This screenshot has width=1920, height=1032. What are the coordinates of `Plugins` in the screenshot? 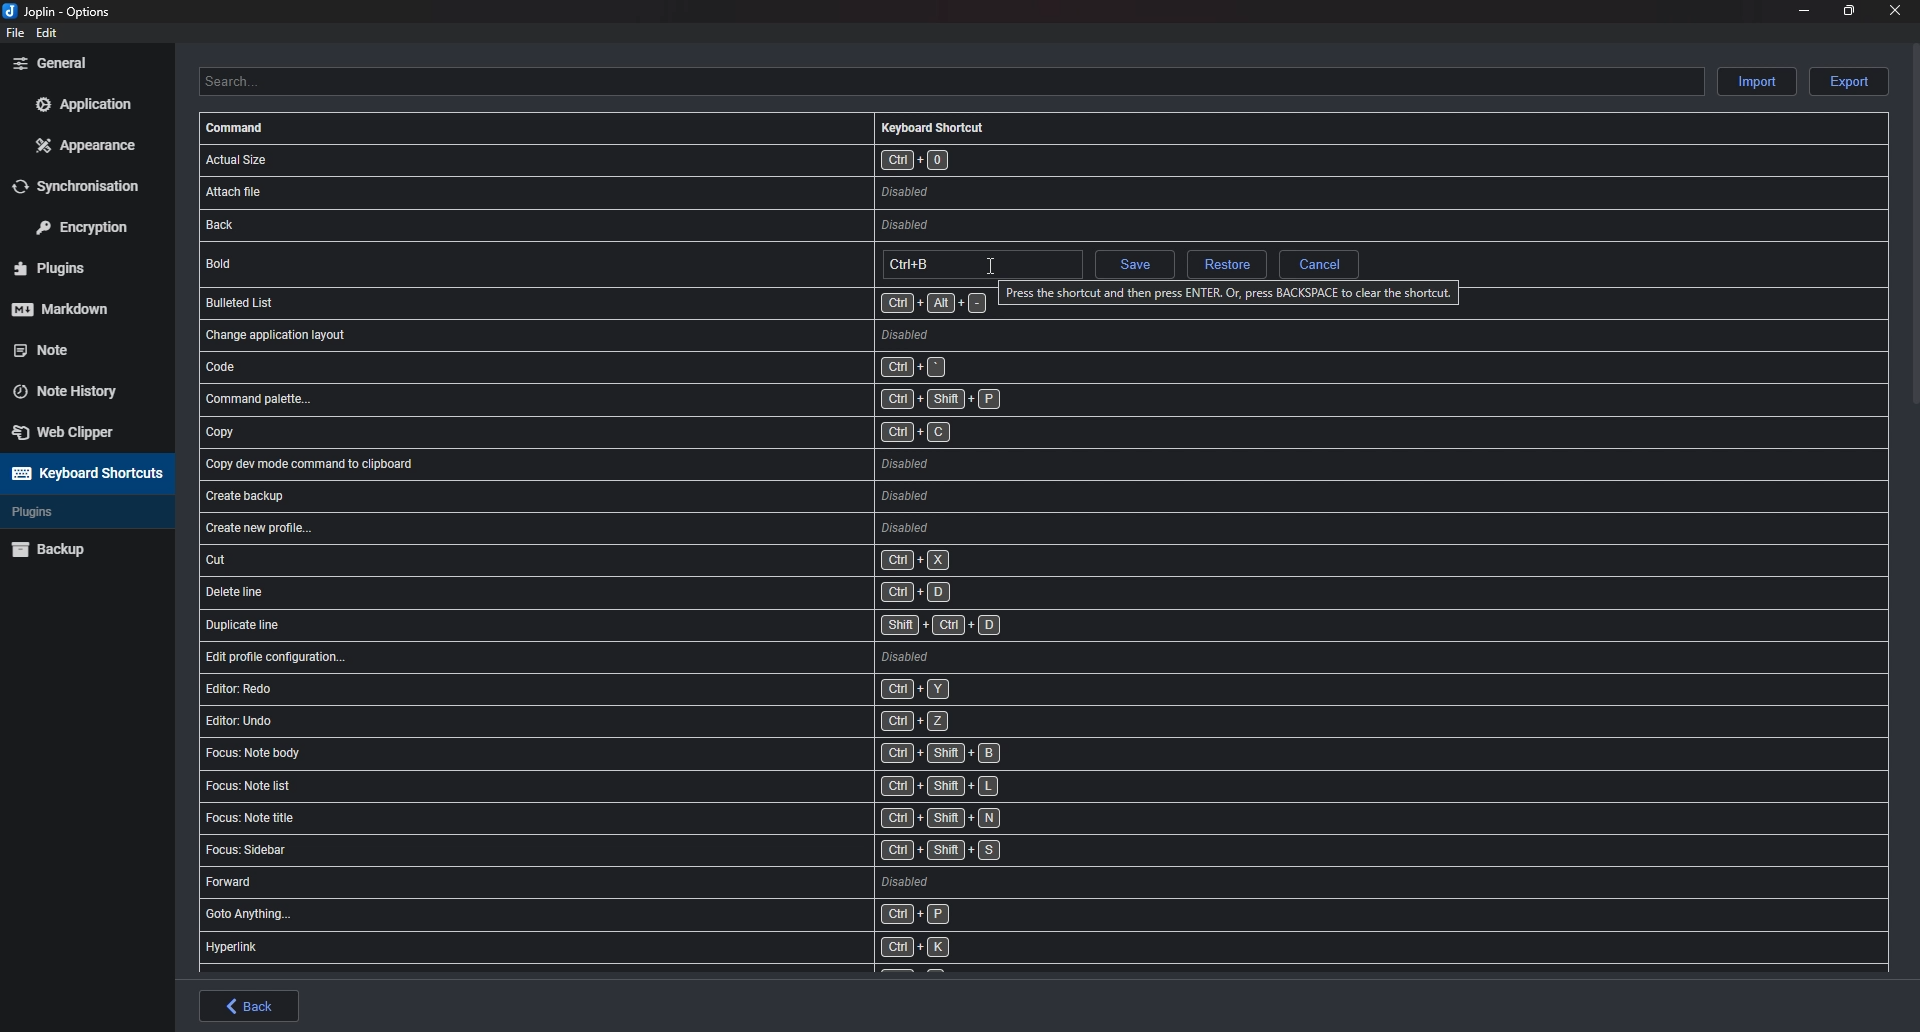 It's located at (72, 512).